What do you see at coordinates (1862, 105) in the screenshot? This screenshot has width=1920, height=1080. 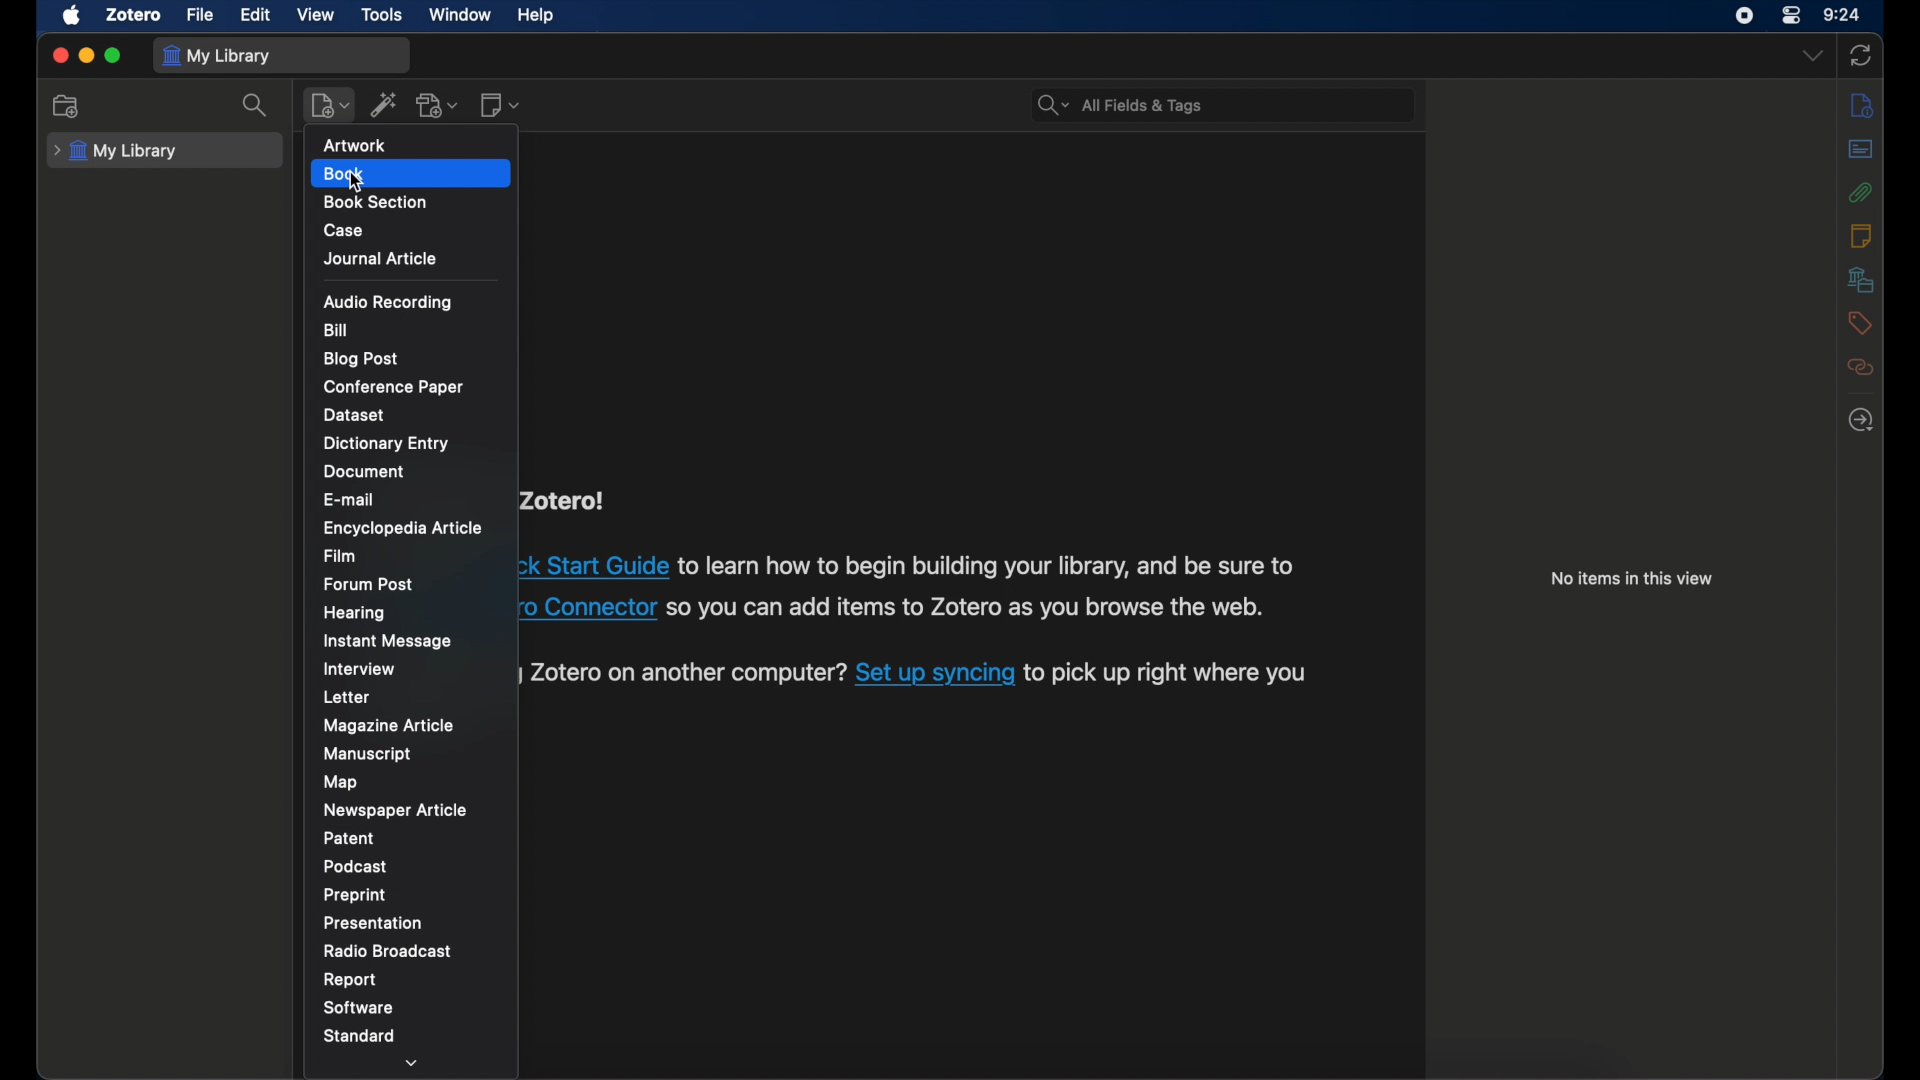 I see `info` at bounding box center [1862, 105].